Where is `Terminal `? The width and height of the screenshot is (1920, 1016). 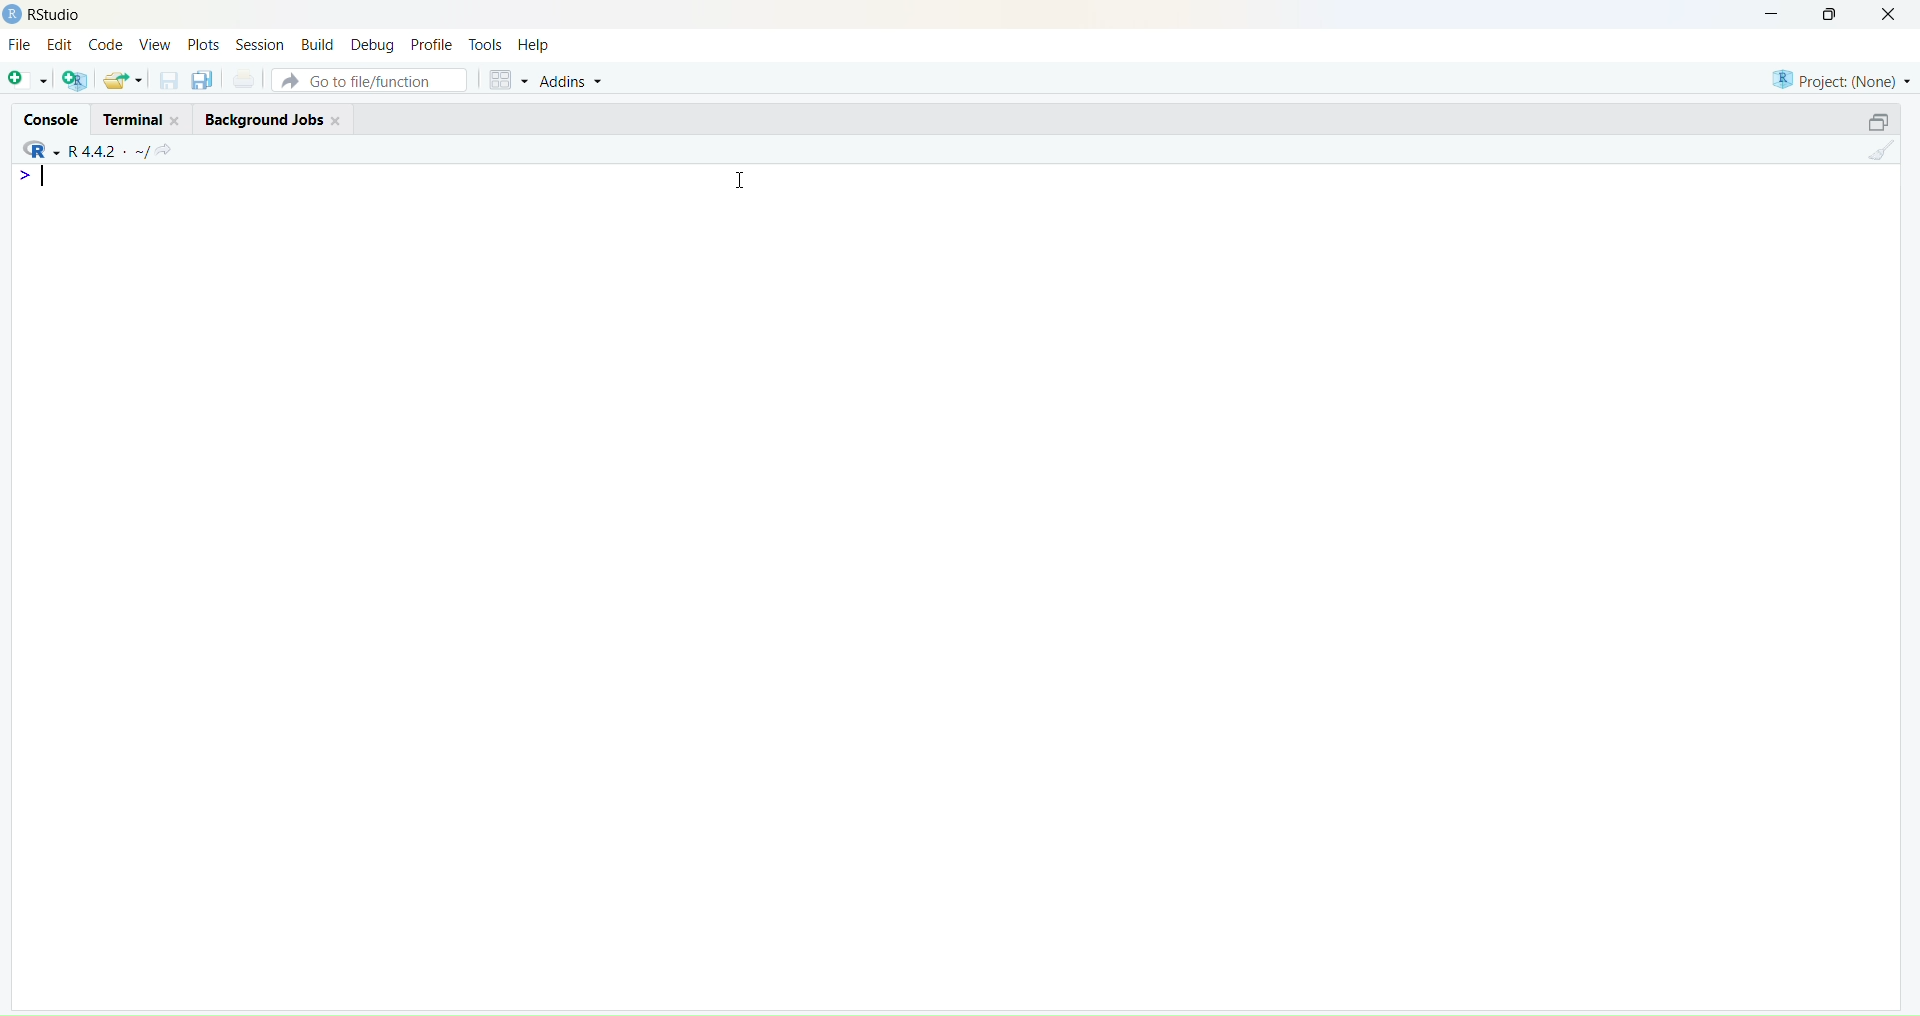
Terminal  is located at coordinates (132, 120).